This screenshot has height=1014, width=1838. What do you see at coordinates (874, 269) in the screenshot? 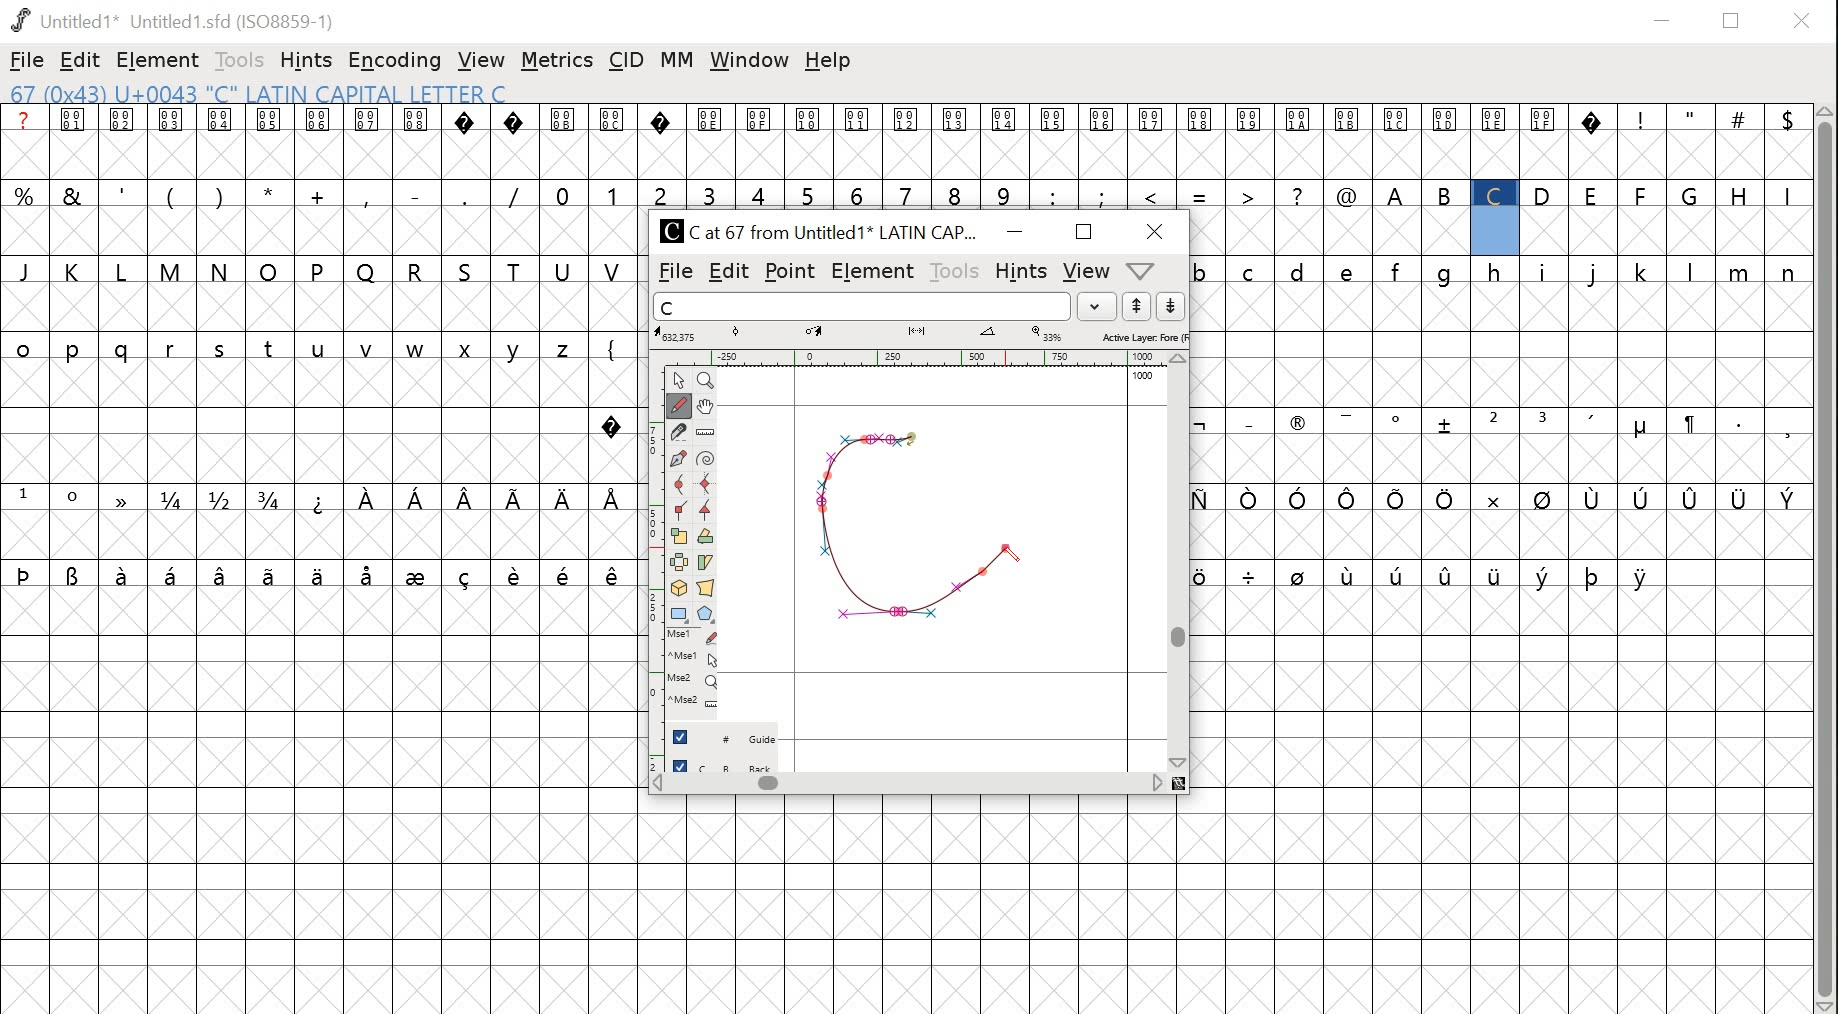
I see `element` at bounding box center [874, 269].